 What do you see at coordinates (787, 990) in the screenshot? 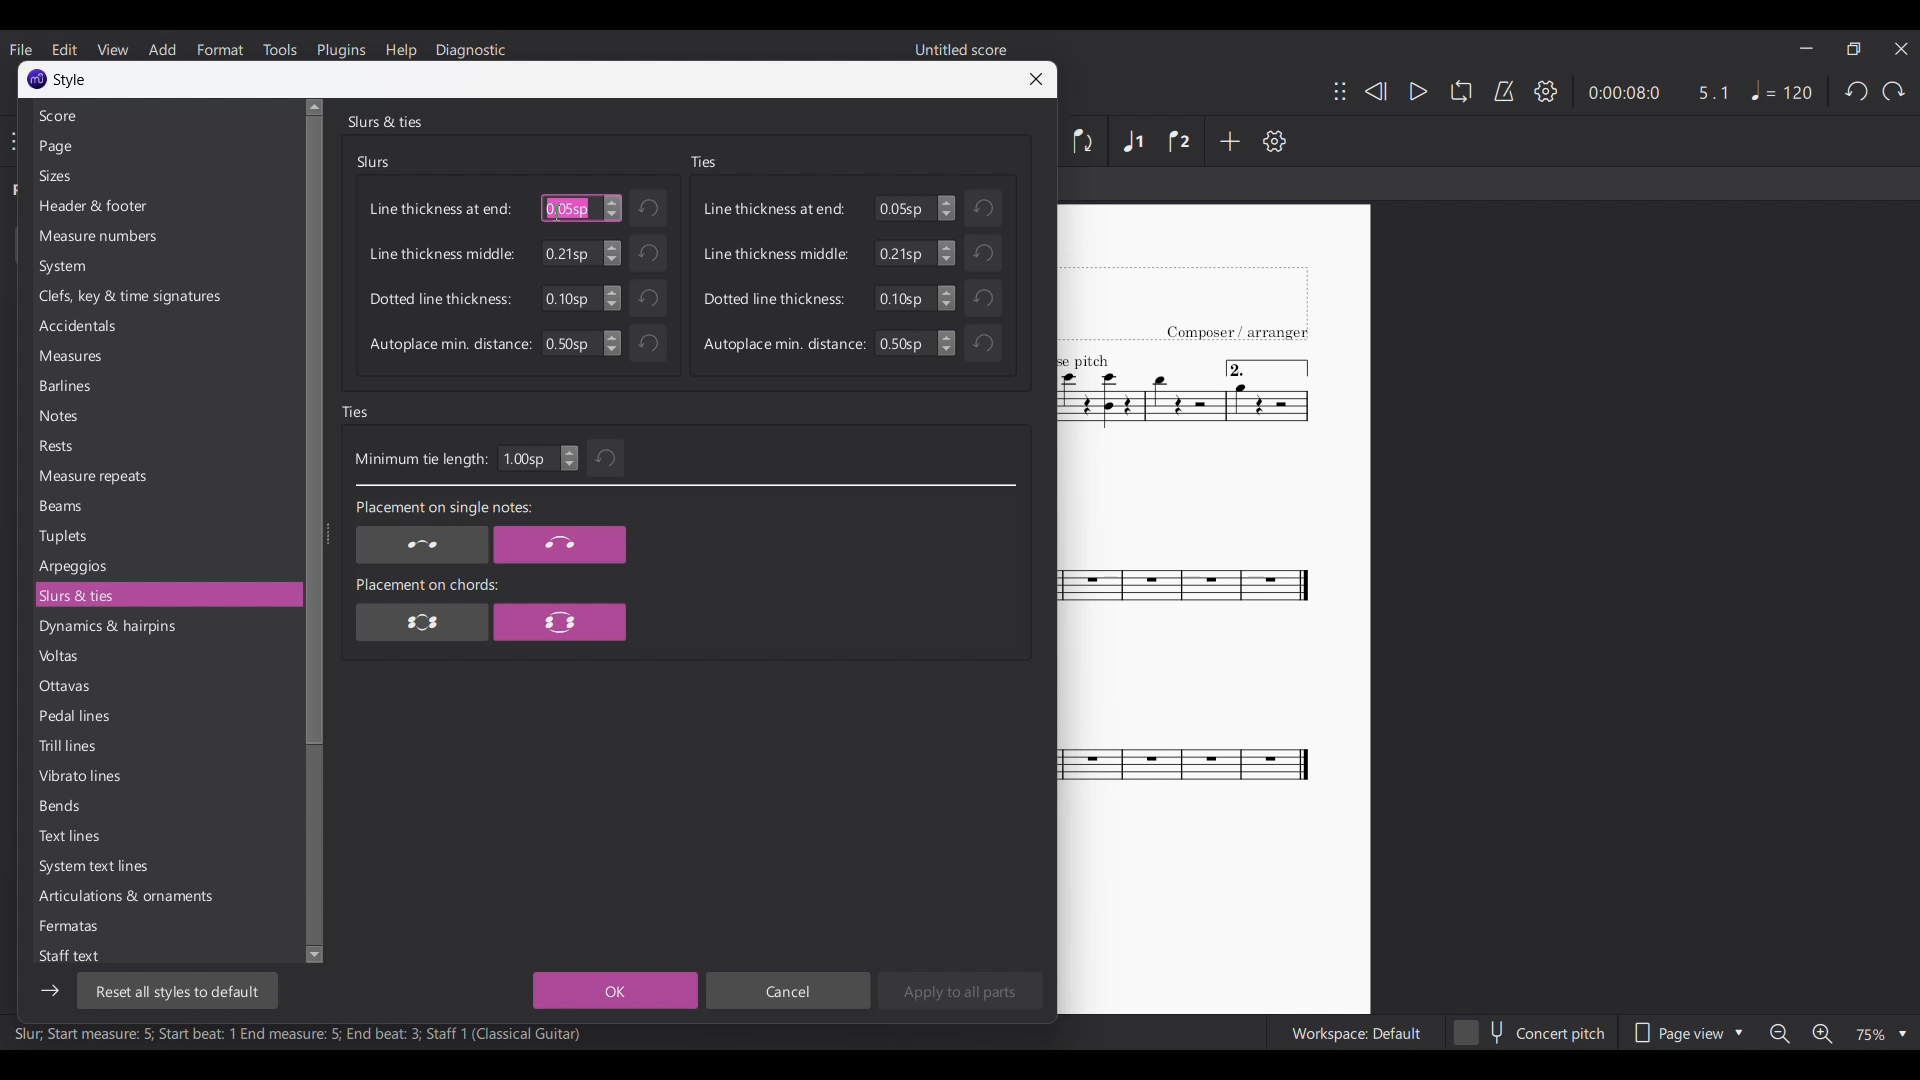
I see `Cancel` at bounding box center [787, 990].